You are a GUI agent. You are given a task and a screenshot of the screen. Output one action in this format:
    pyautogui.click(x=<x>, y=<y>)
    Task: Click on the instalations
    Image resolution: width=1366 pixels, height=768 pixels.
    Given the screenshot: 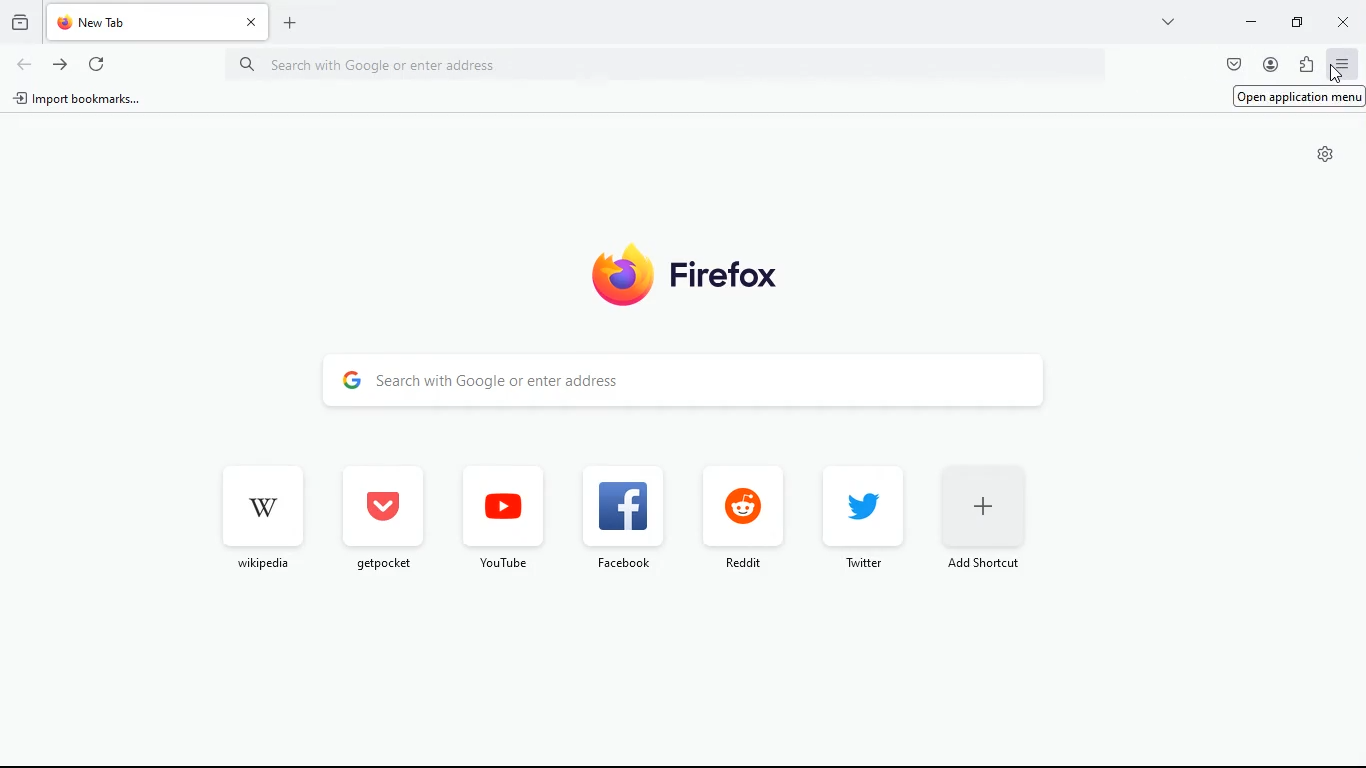 What is the action you would take?
    pyautogui.click(x=1306, y=66)
    